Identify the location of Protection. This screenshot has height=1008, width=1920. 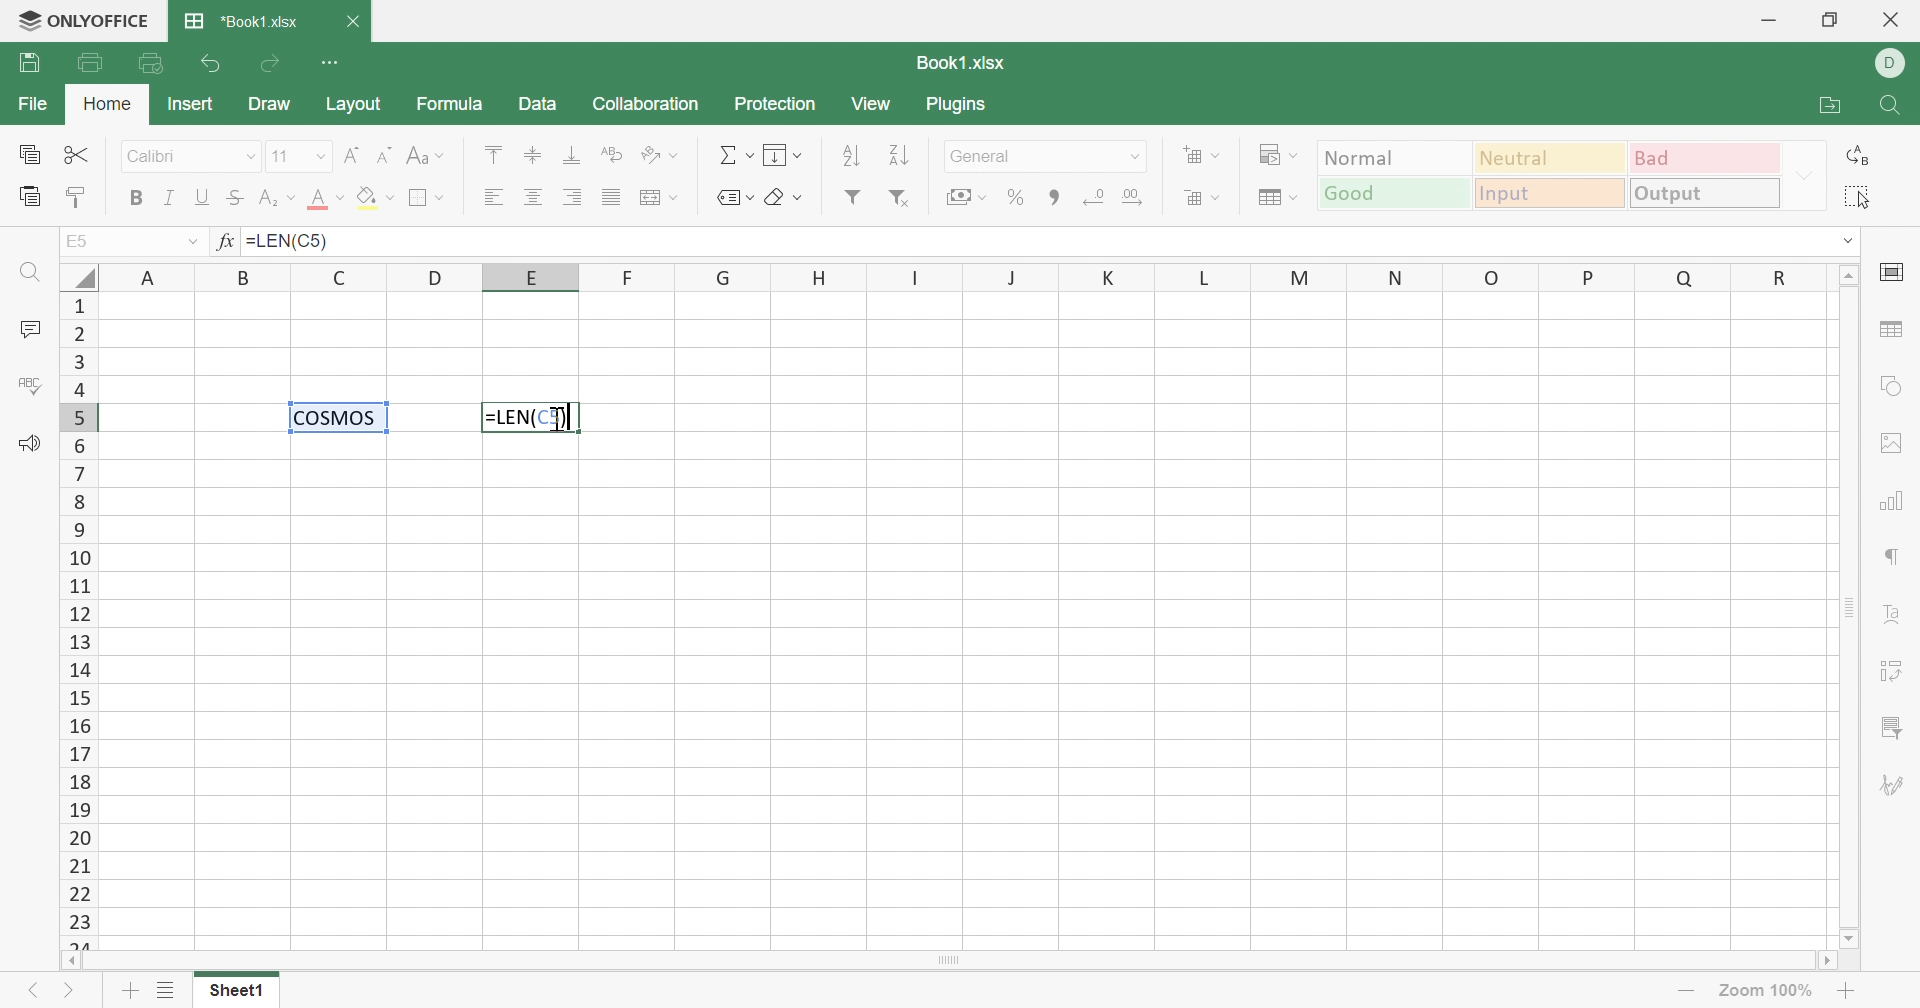
(778, 107).